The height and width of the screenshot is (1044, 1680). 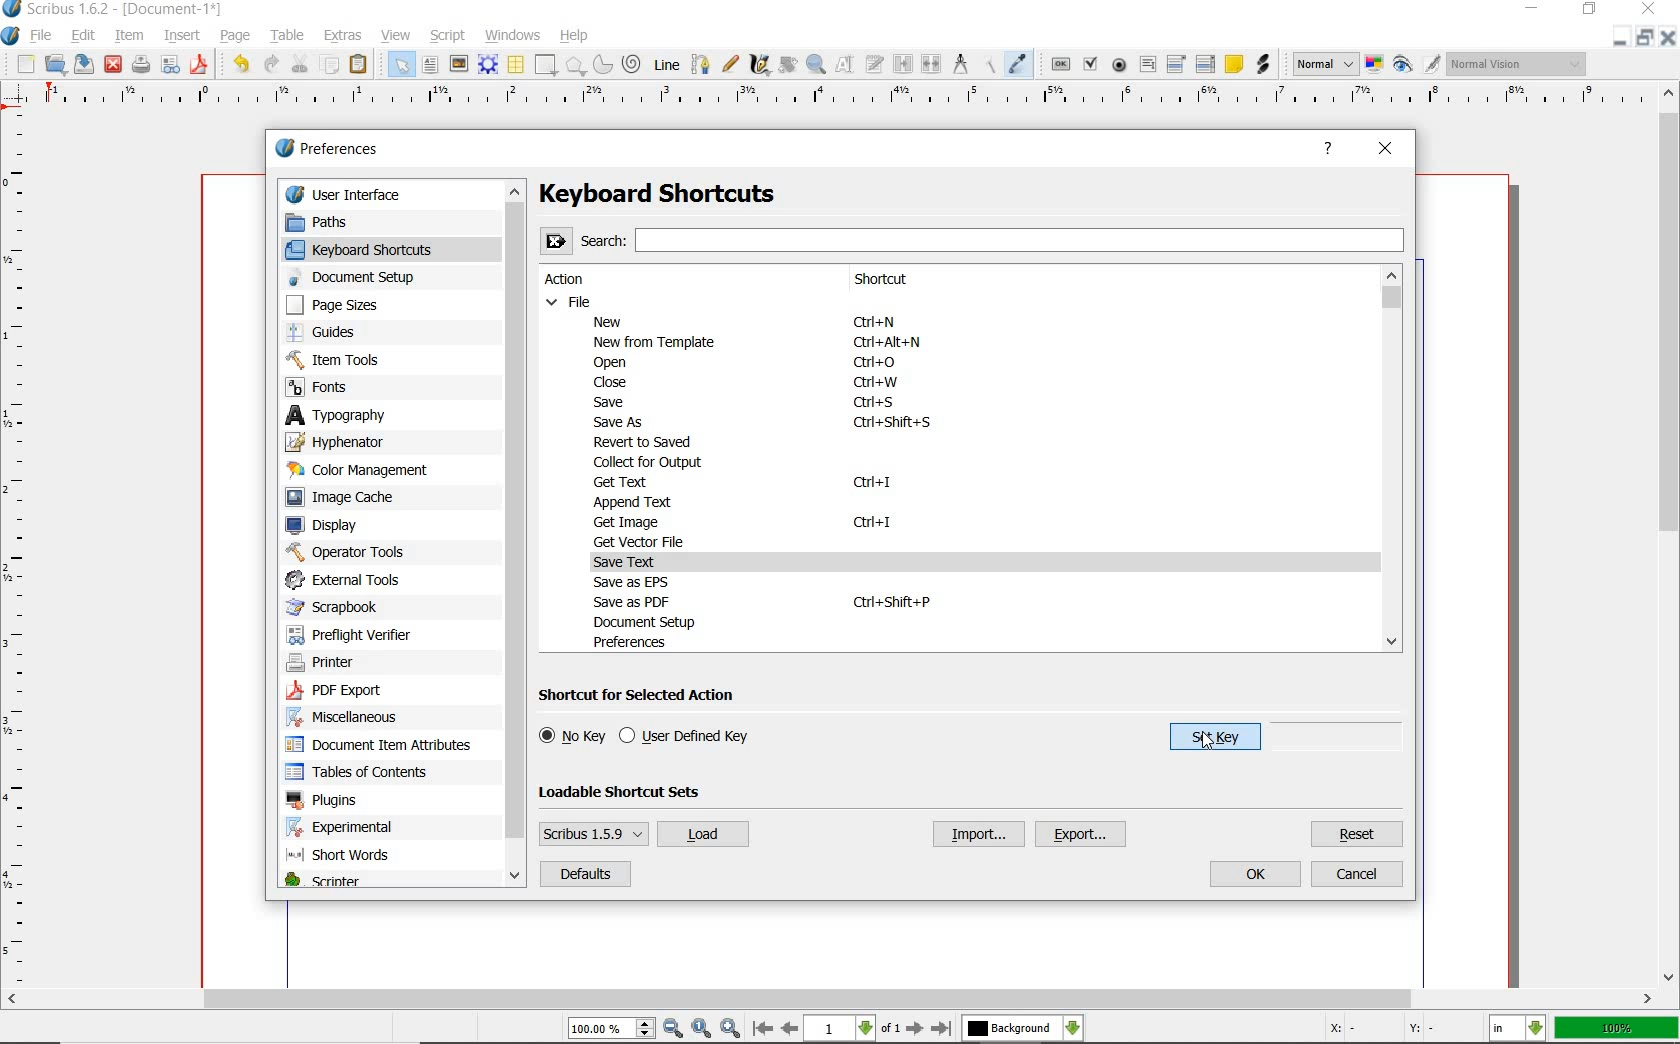 I want to click on action, so click(x=574, y=280).